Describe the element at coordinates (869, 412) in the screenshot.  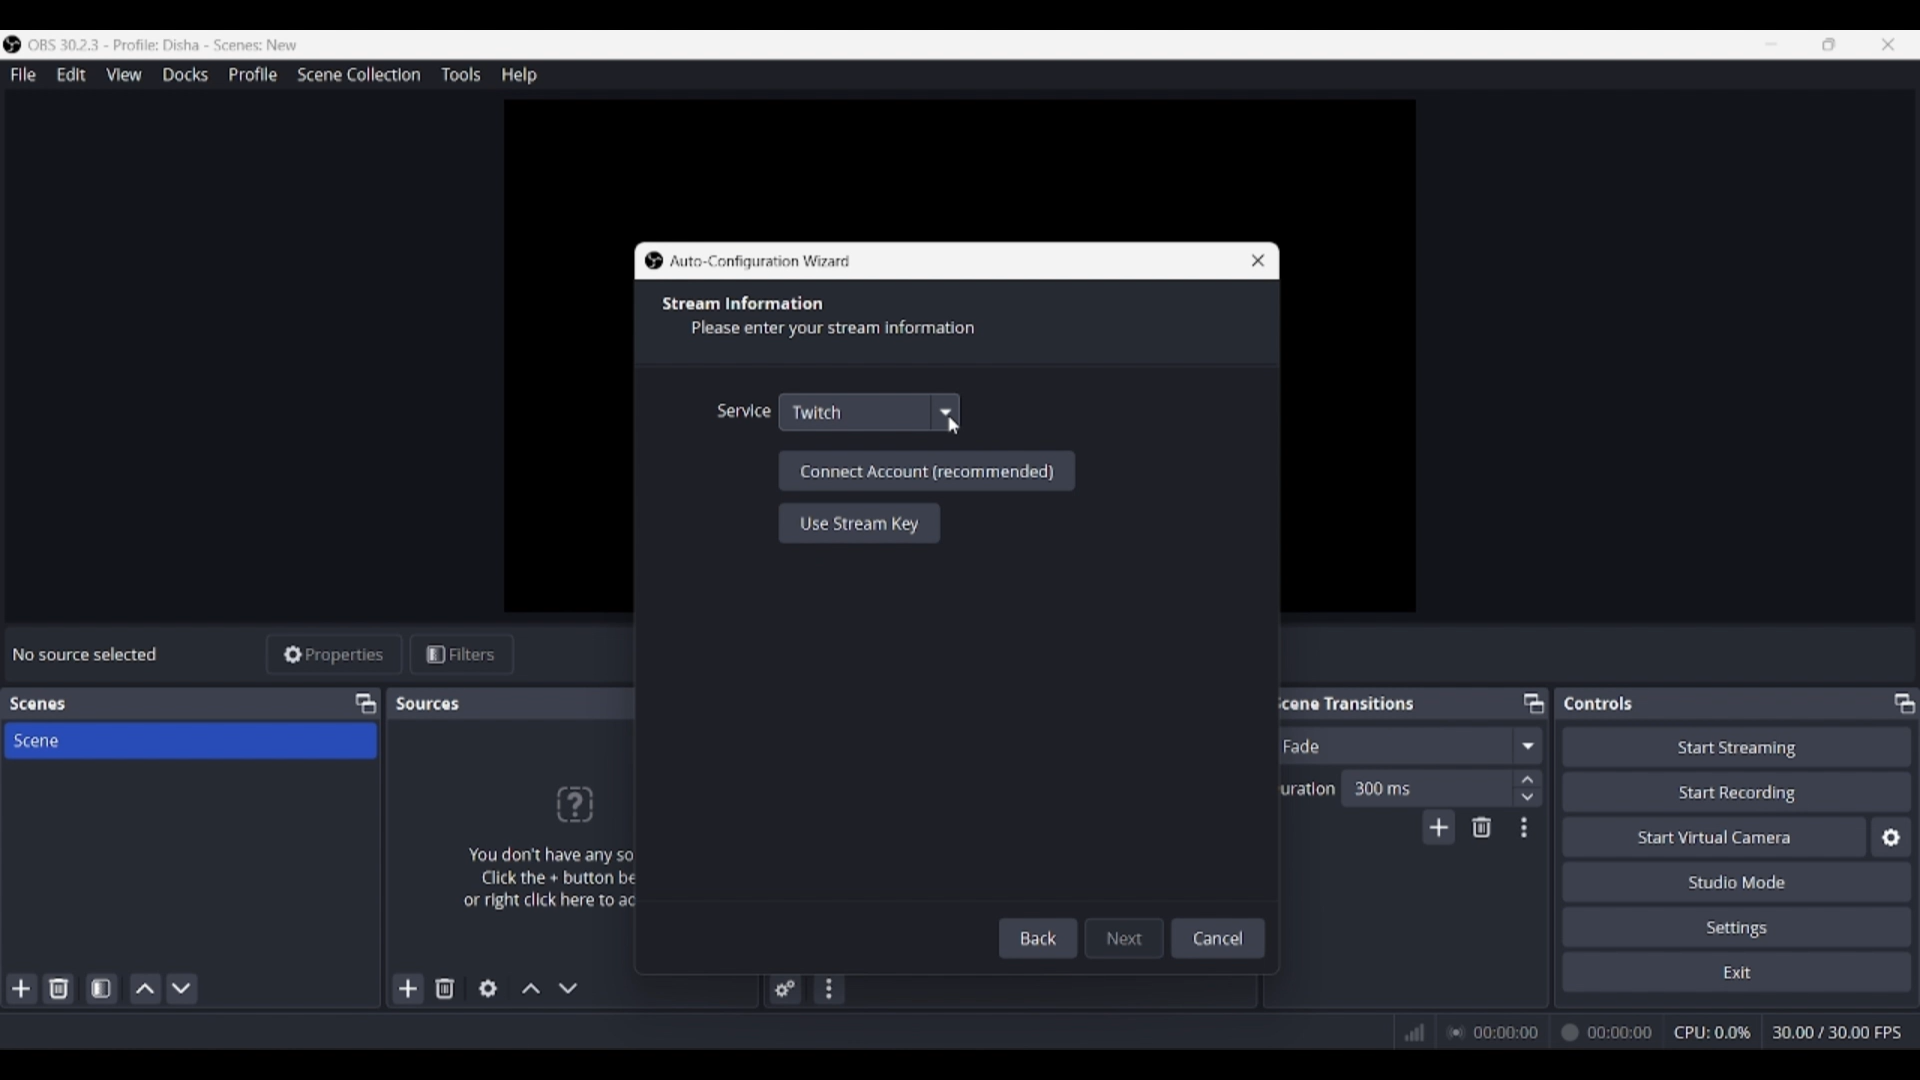
I see `Service options` at that location.